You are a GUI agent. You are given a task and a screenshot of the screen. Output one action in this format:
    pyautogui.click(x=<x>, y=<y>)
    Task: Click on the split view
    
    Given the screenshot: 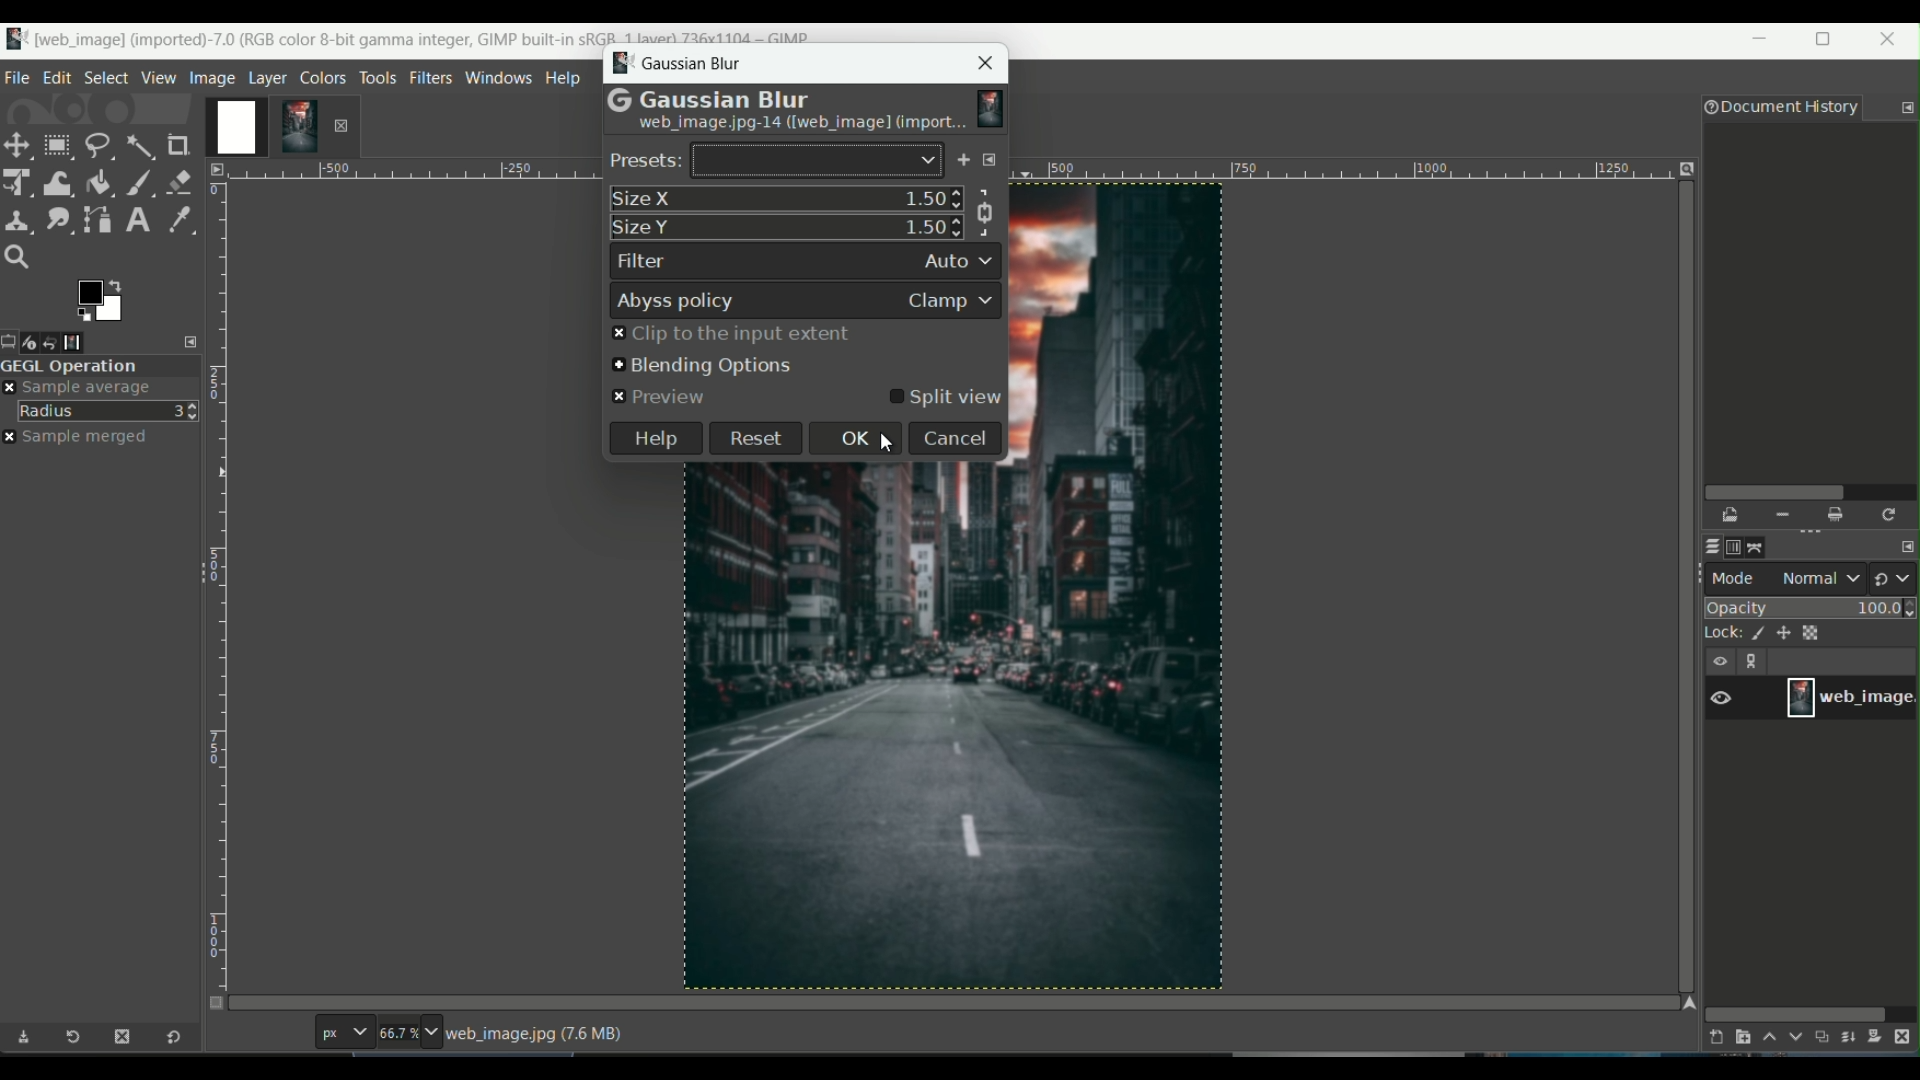 What is the action you would take?
    pyautogui.click(x=945, y=398)
    